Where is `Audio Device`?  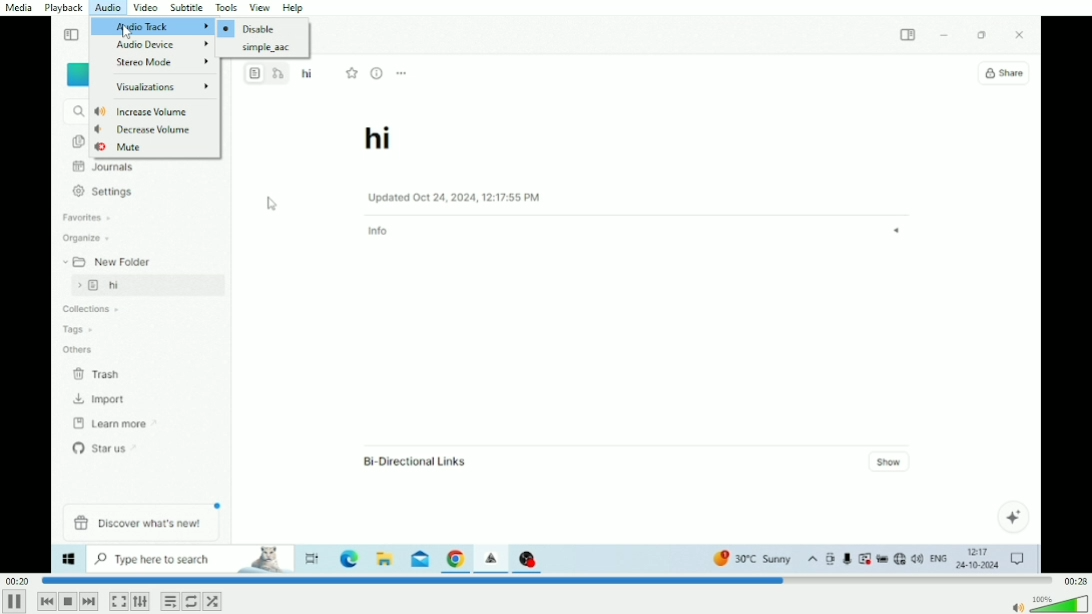 Audio Device is located at coordinates (164, 45).